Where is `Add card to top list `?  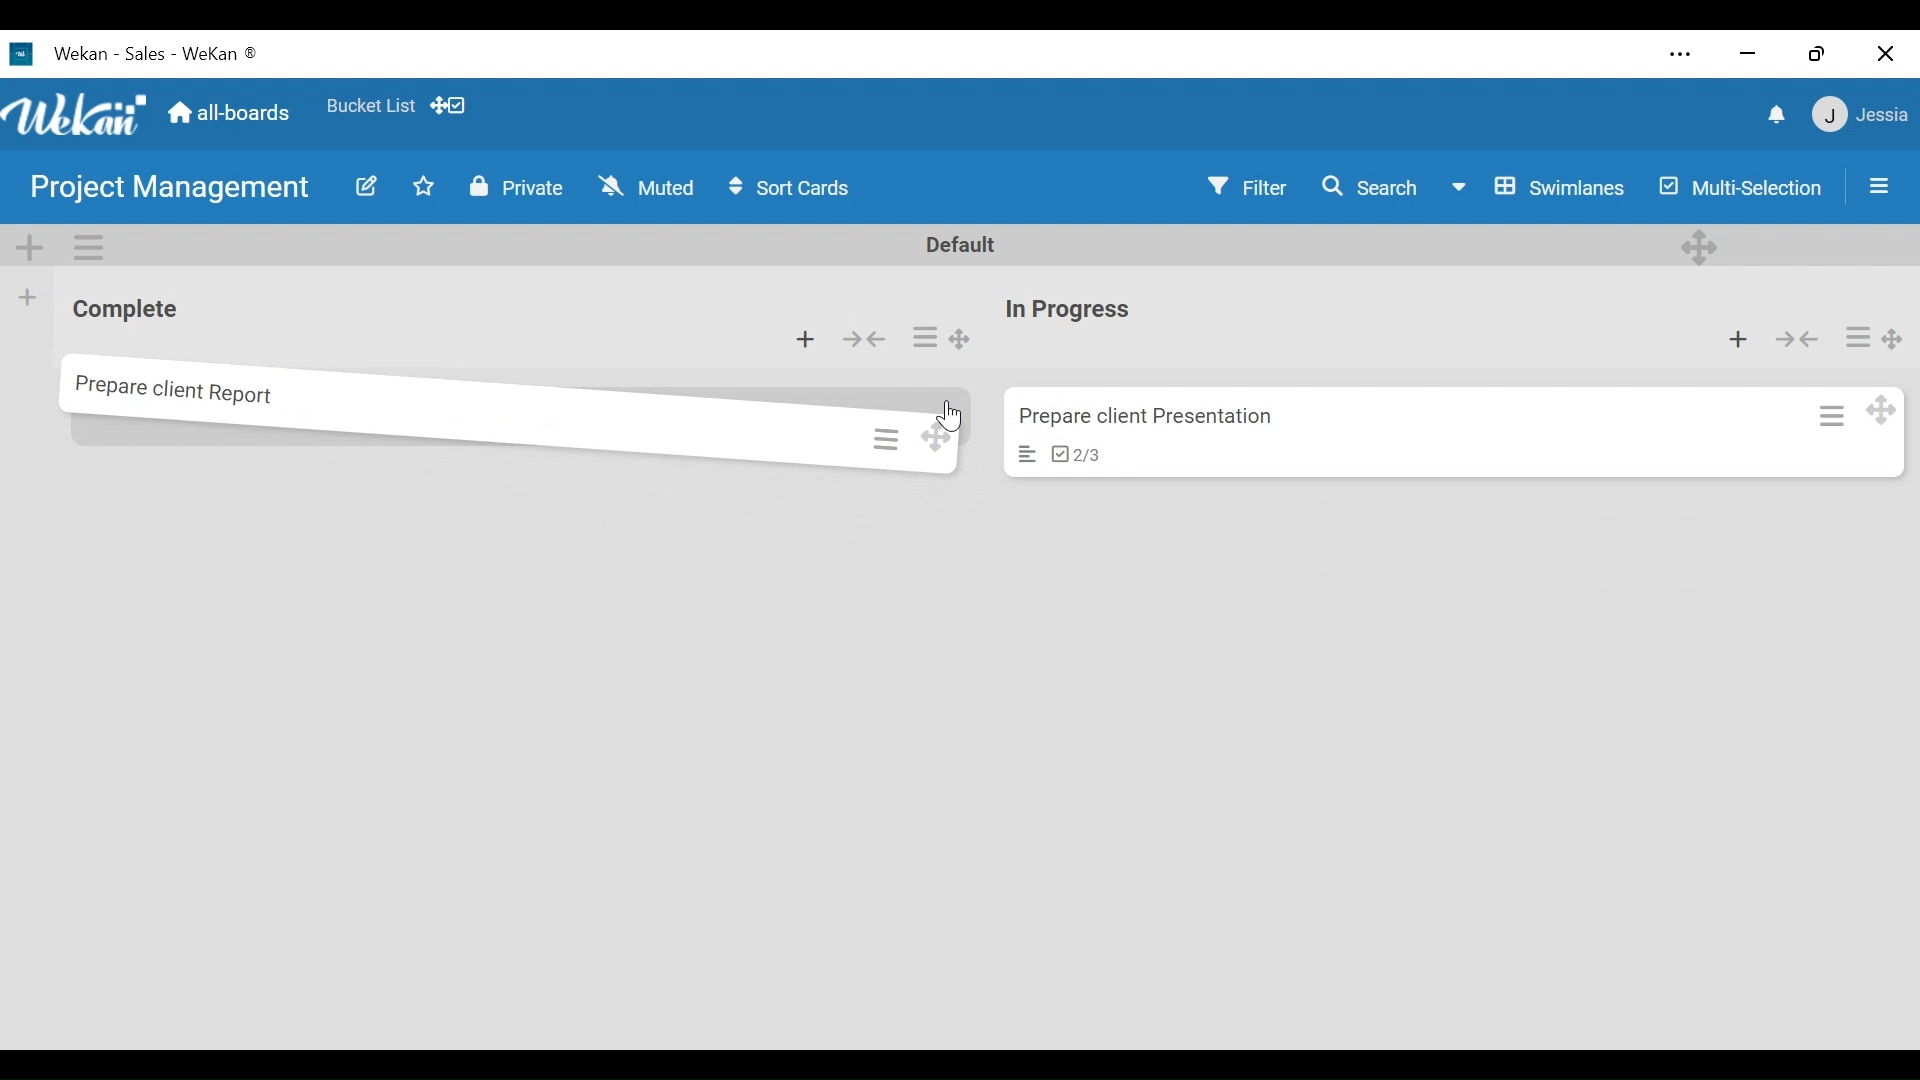 Add card to top list  is located at coordinates (1738, 341).